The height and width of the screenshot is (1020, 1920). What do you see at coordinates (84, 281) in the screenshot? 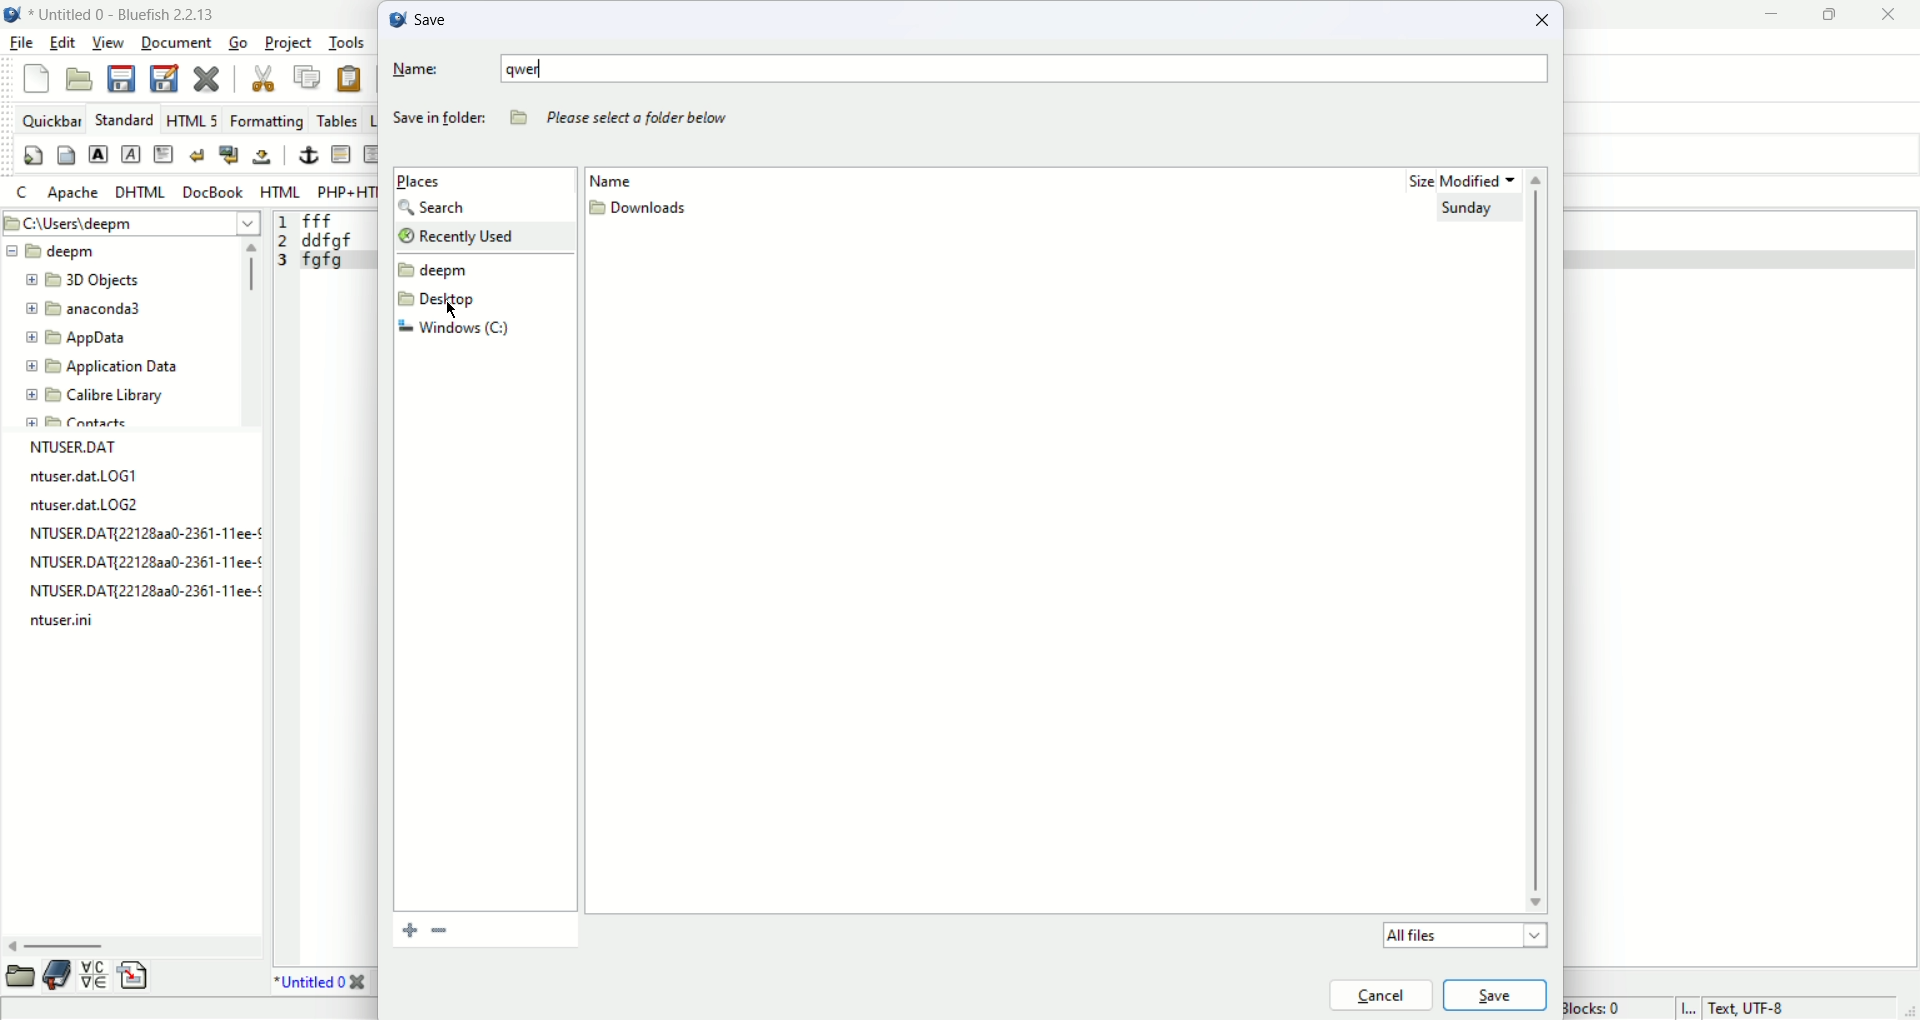
I see `3D objects` at bounding box center [84, 281].